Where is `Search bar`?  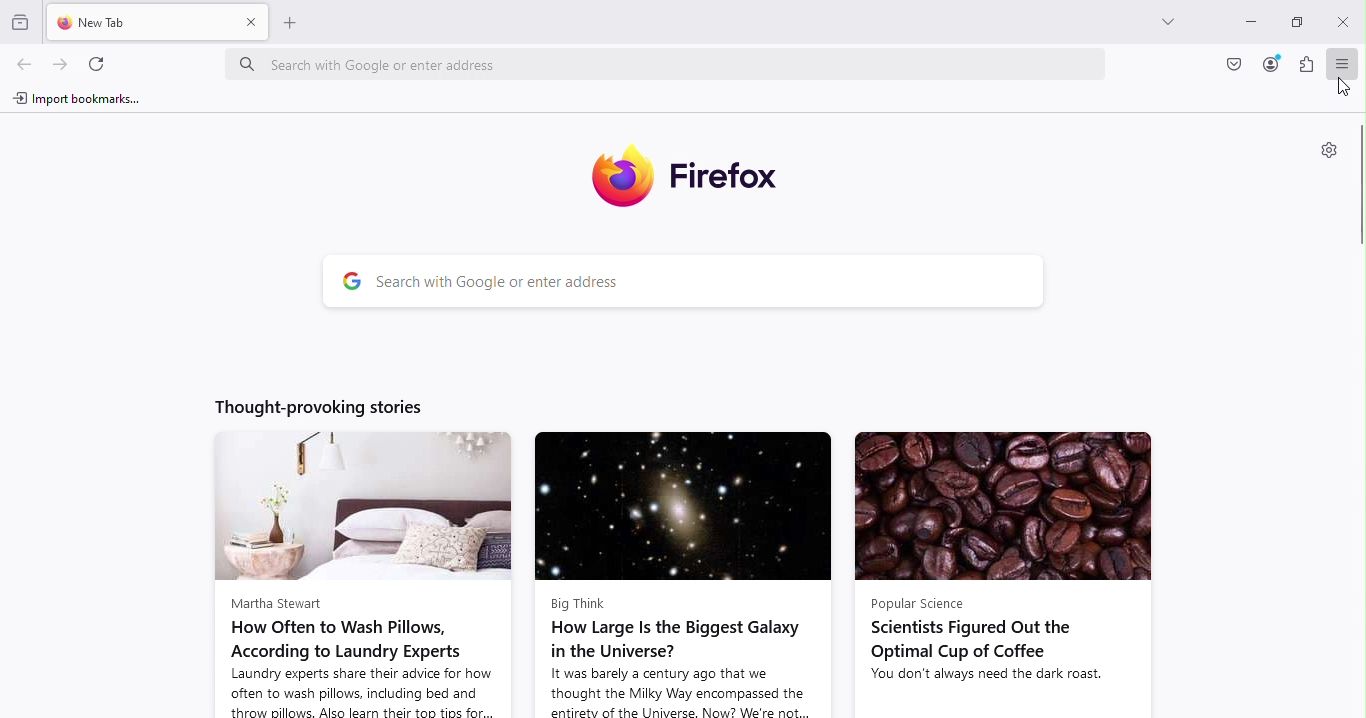
Search bar is located at coordinates (702, 284).